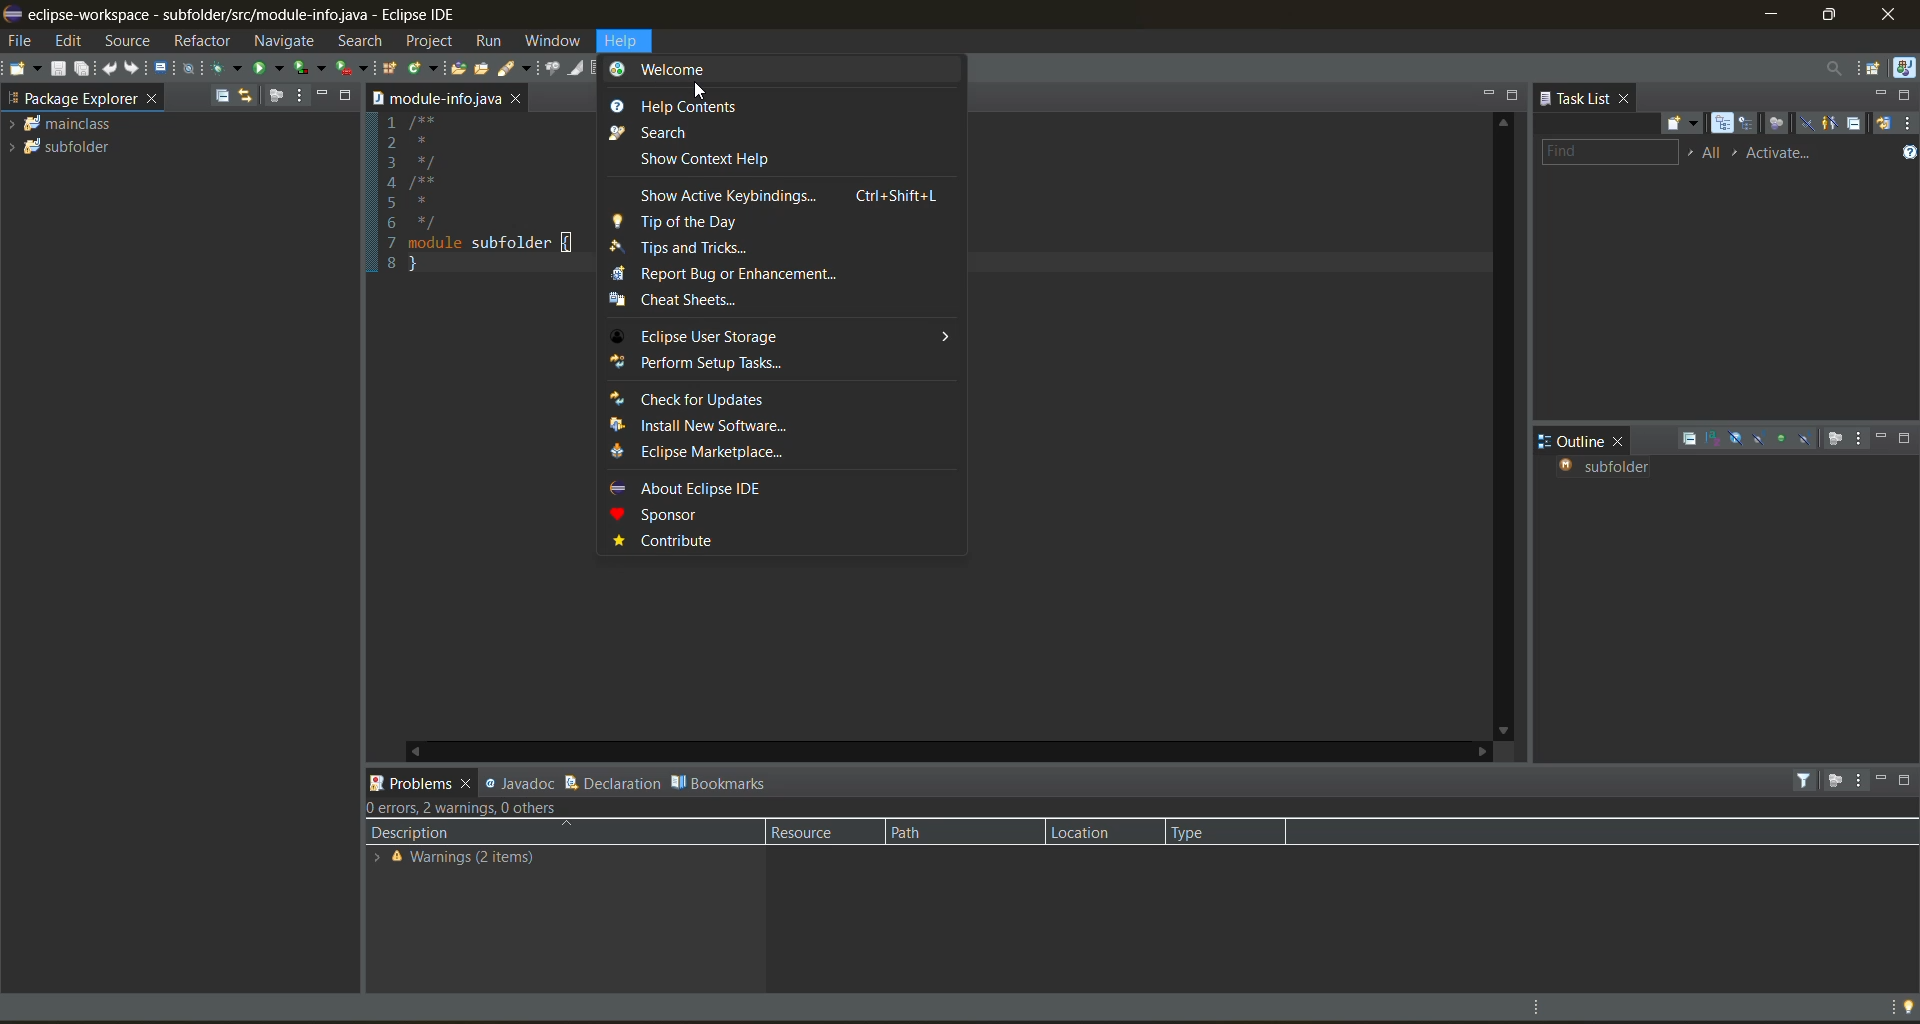 This screenshot has height=1024, width=1920. What do you see at coordinates (1607, 151) in the screenshot?
I see `find` at bounding box center [1607, 151].